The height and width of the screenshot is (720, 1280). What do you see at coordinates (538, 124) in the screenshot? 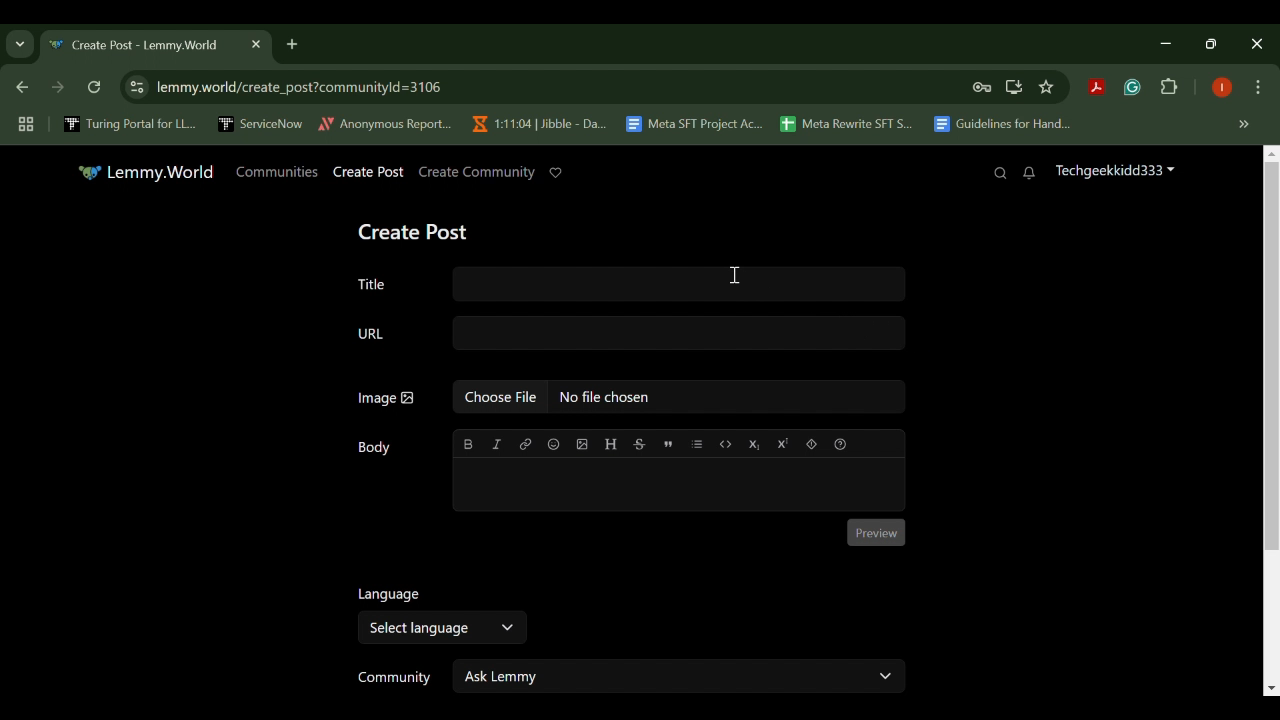
I see `1:11:04 | Jibble - Da...` at bounding box center [538, 124].